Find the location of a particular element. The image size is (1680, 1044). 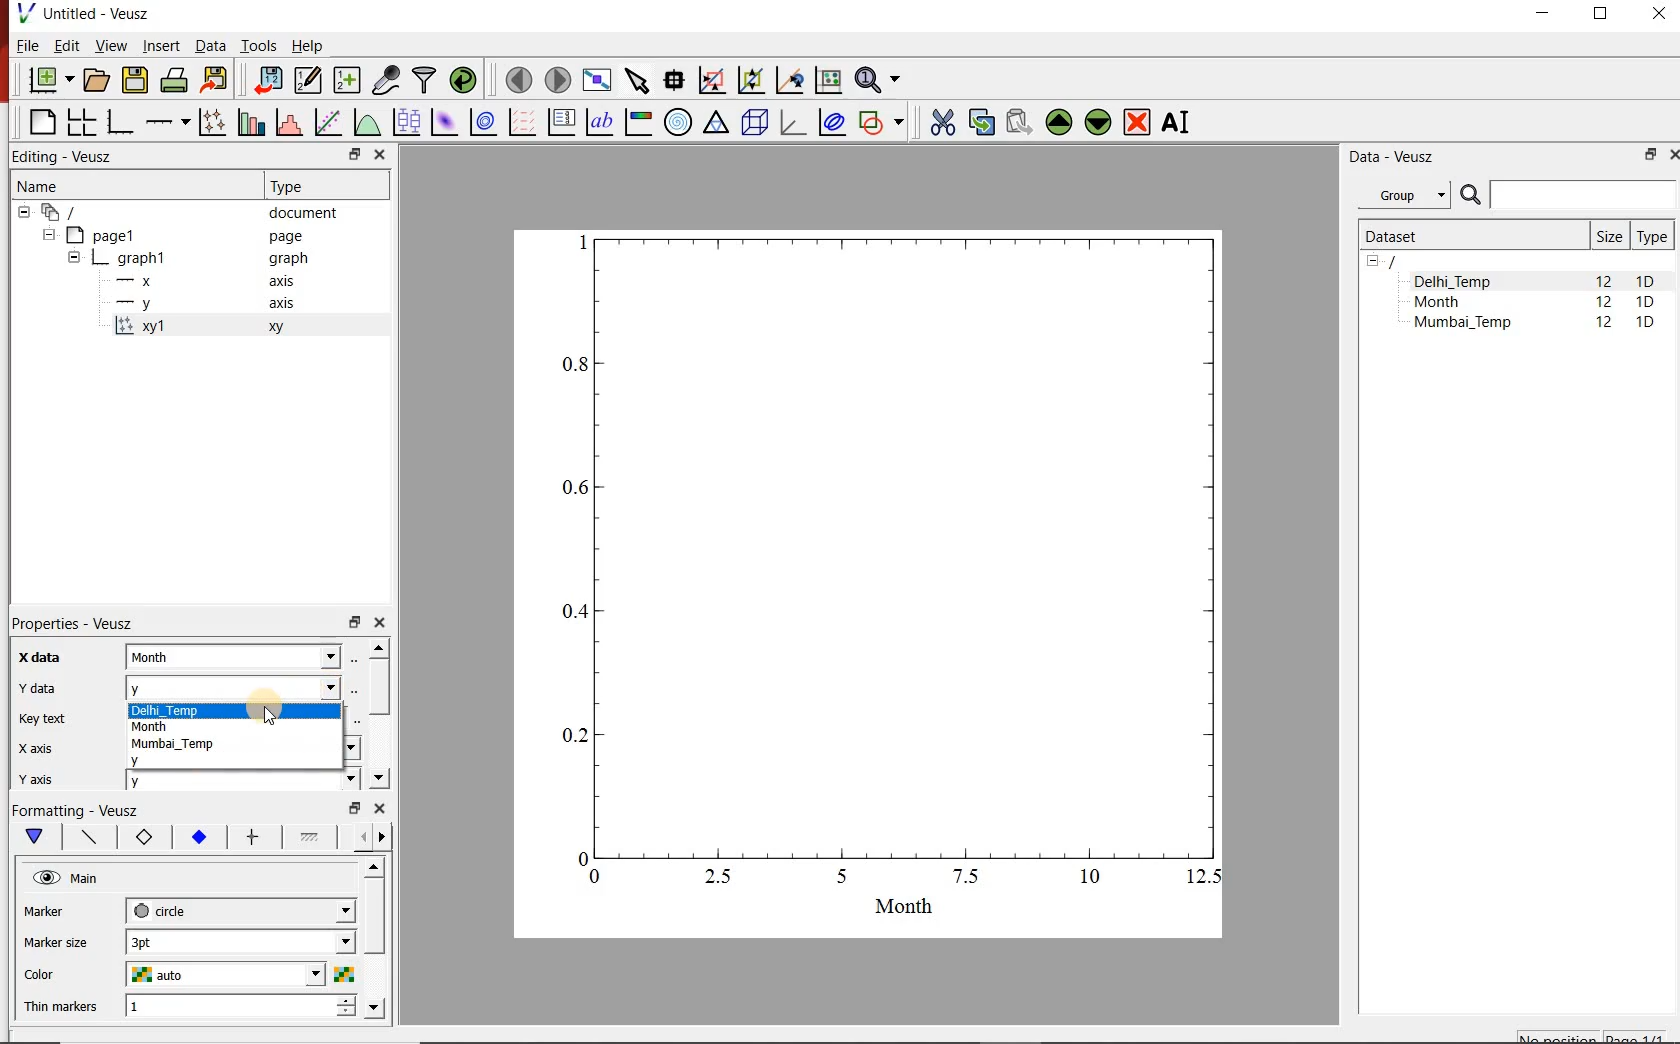

-y axis is located at coordinates (197, 305).